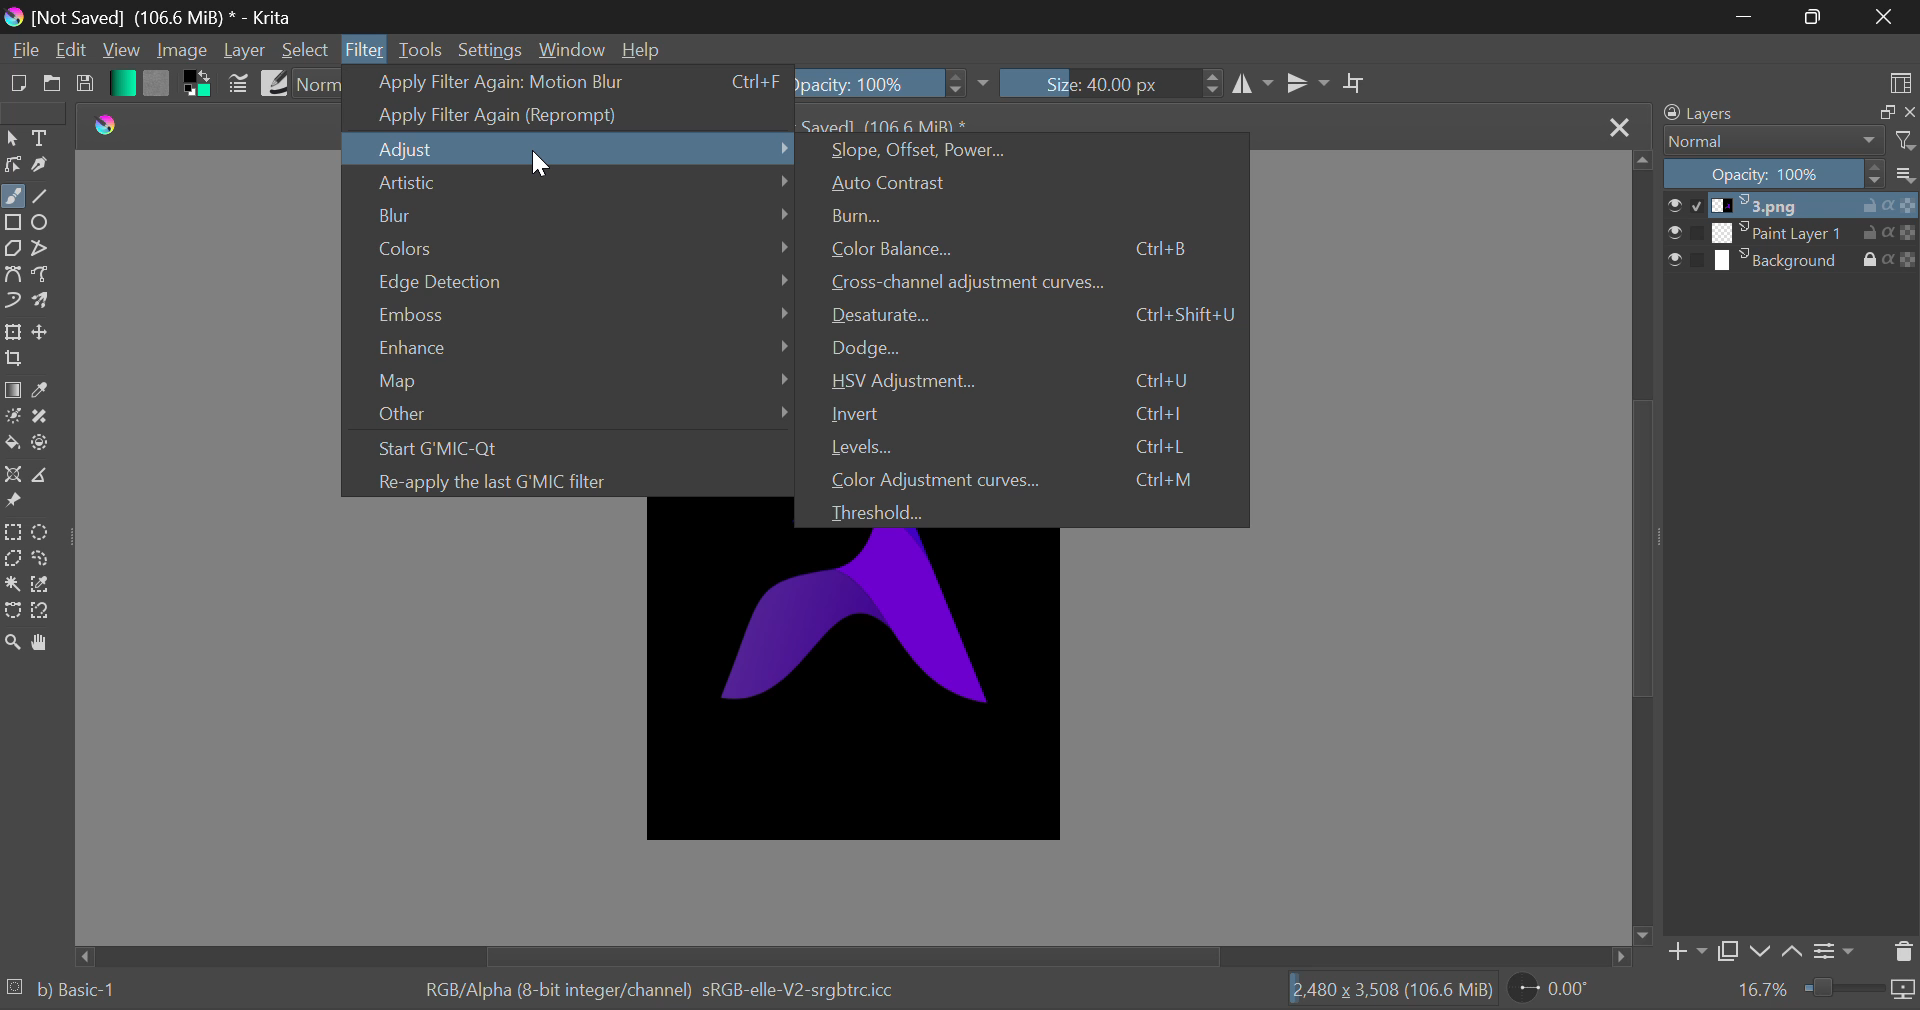 The width and height of the screenshot is (1920, 1010). I want to click on Scroll Bar, so click(1644, 549).